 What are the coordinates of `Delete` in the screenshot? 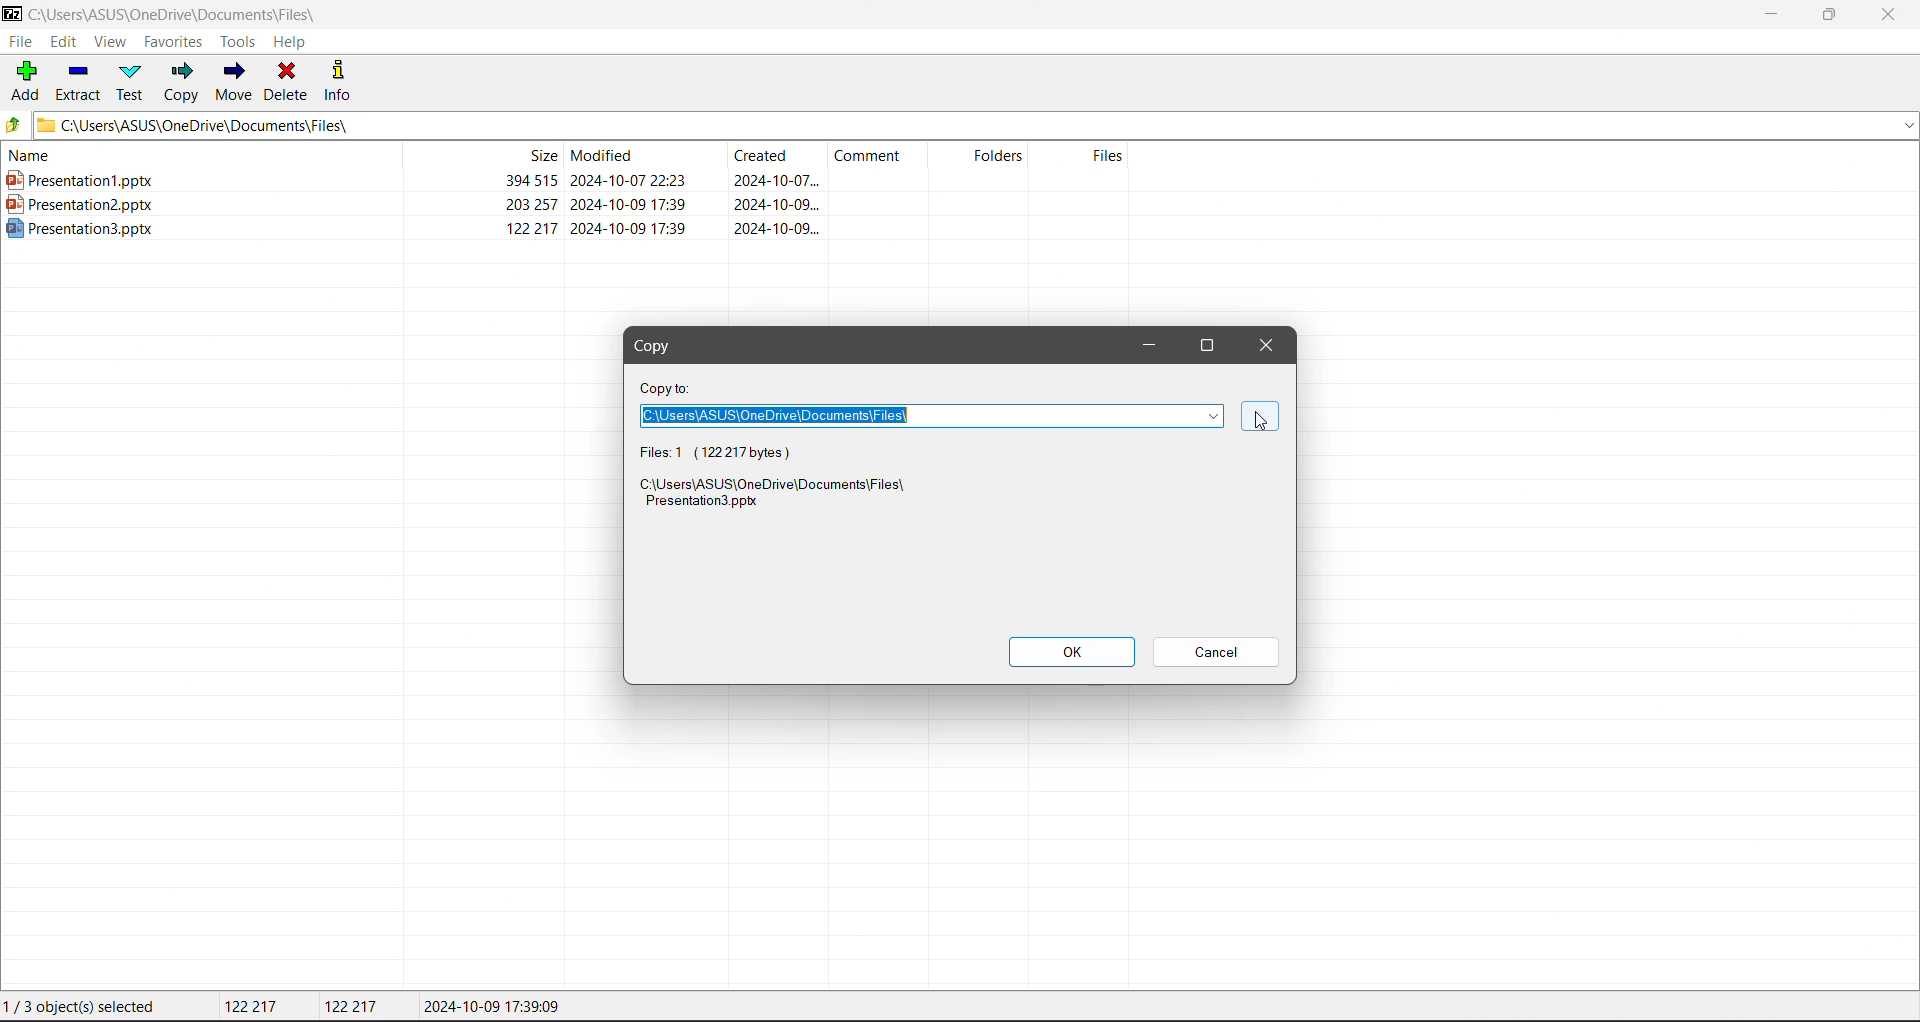 It's located at (289, 82).